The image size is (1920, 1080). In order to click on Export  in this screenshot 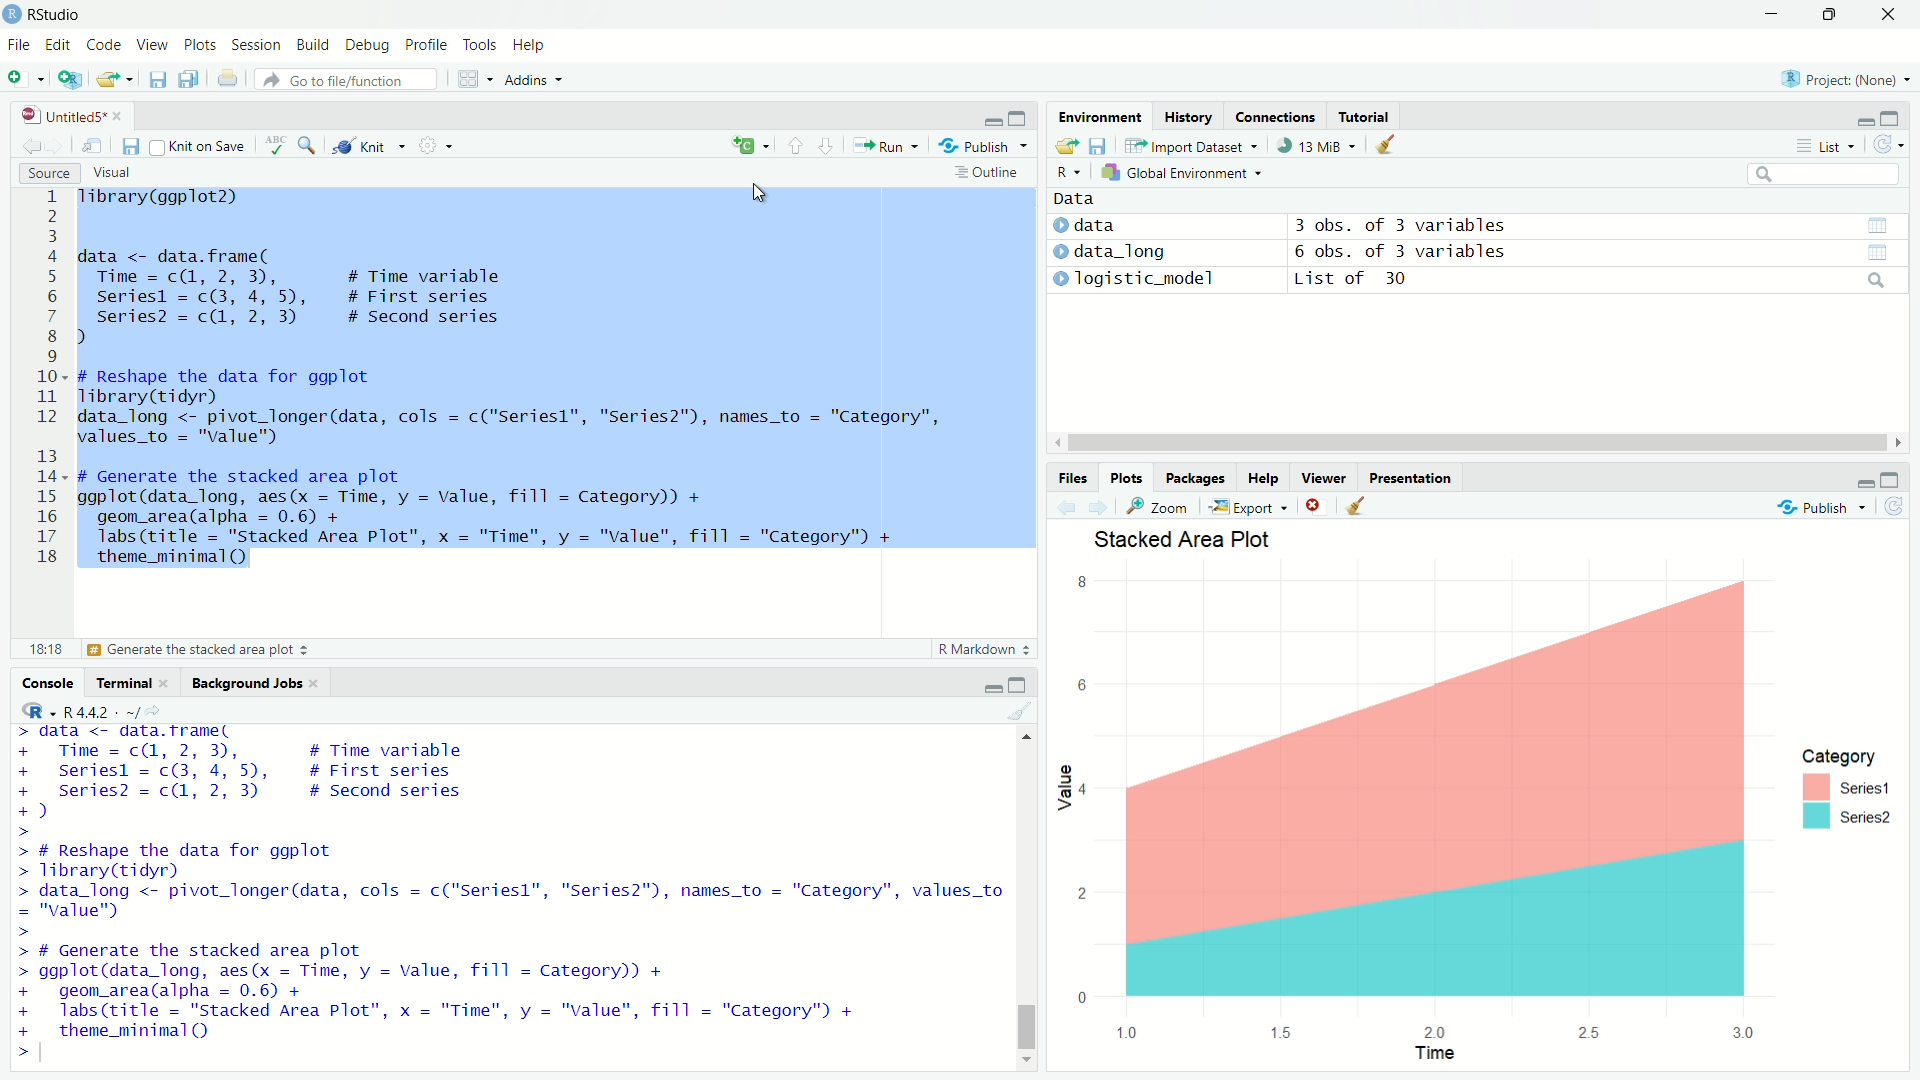, I will do `click(1253, 508)`.